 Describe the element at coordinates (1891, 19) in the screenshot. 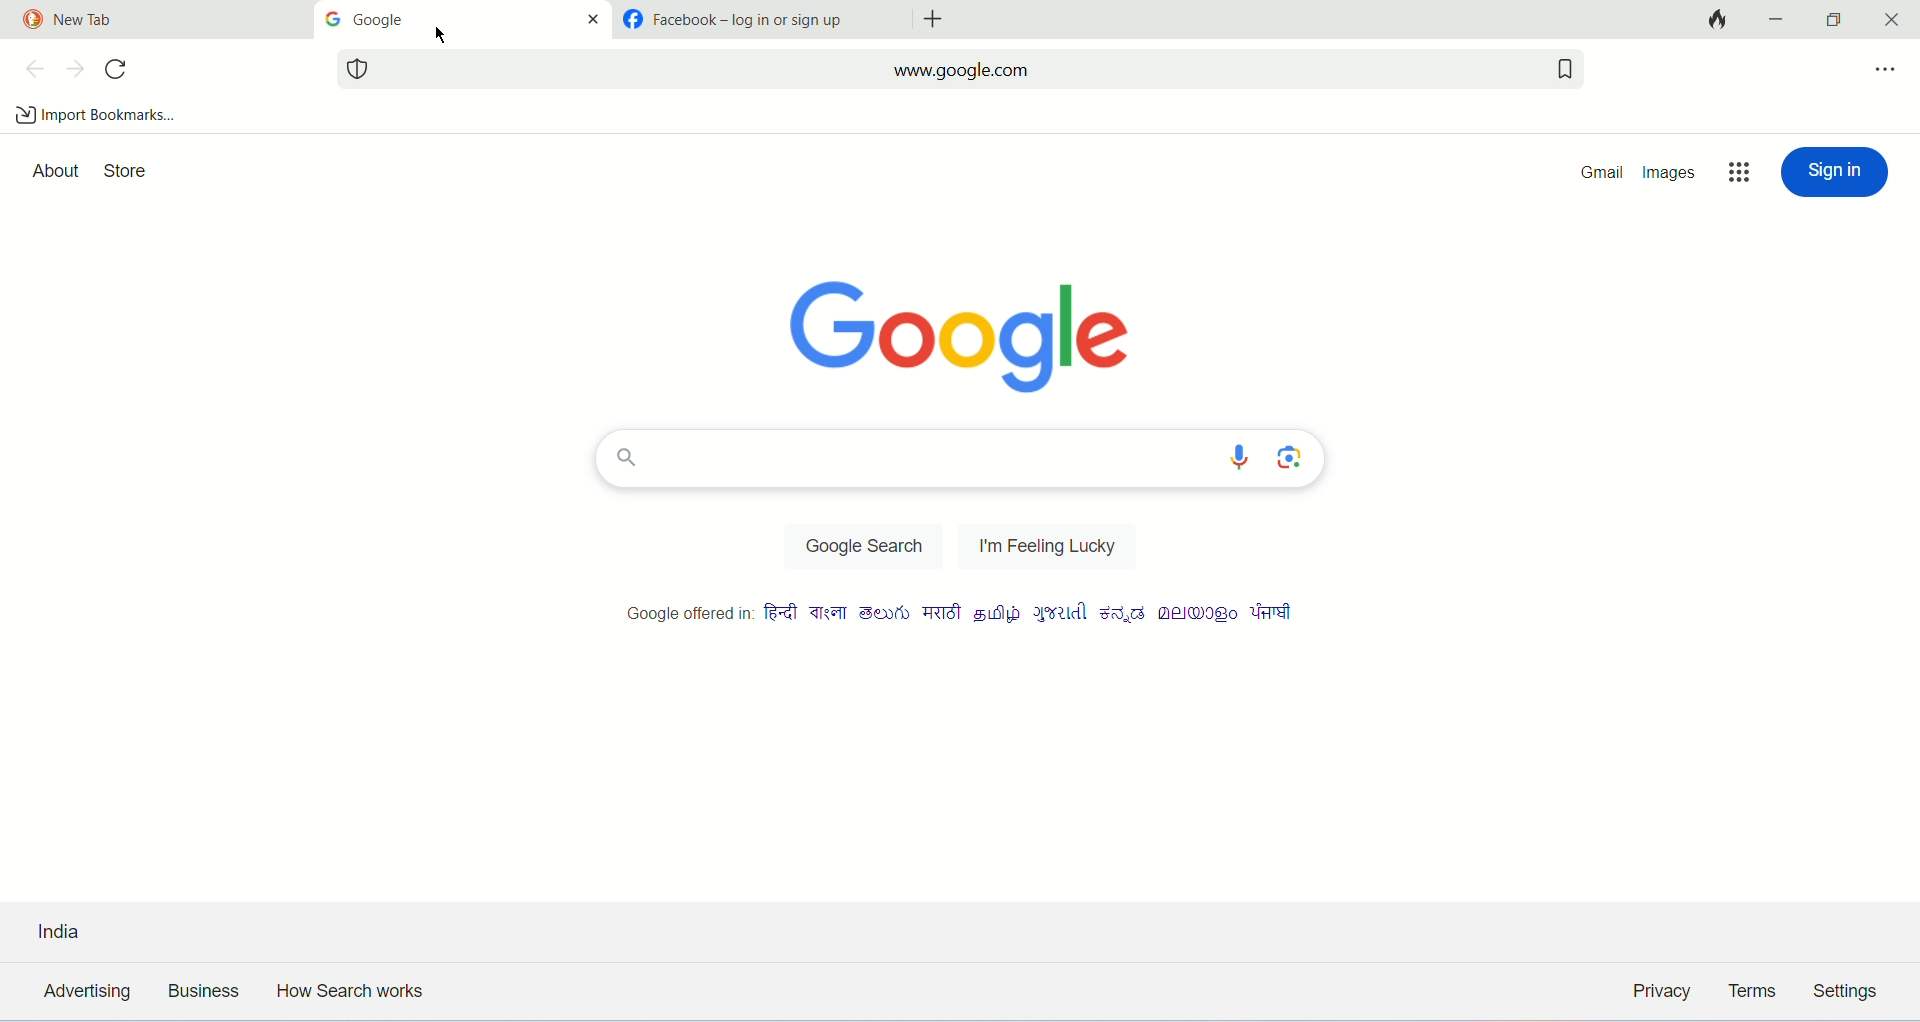

I see `close` at that location.